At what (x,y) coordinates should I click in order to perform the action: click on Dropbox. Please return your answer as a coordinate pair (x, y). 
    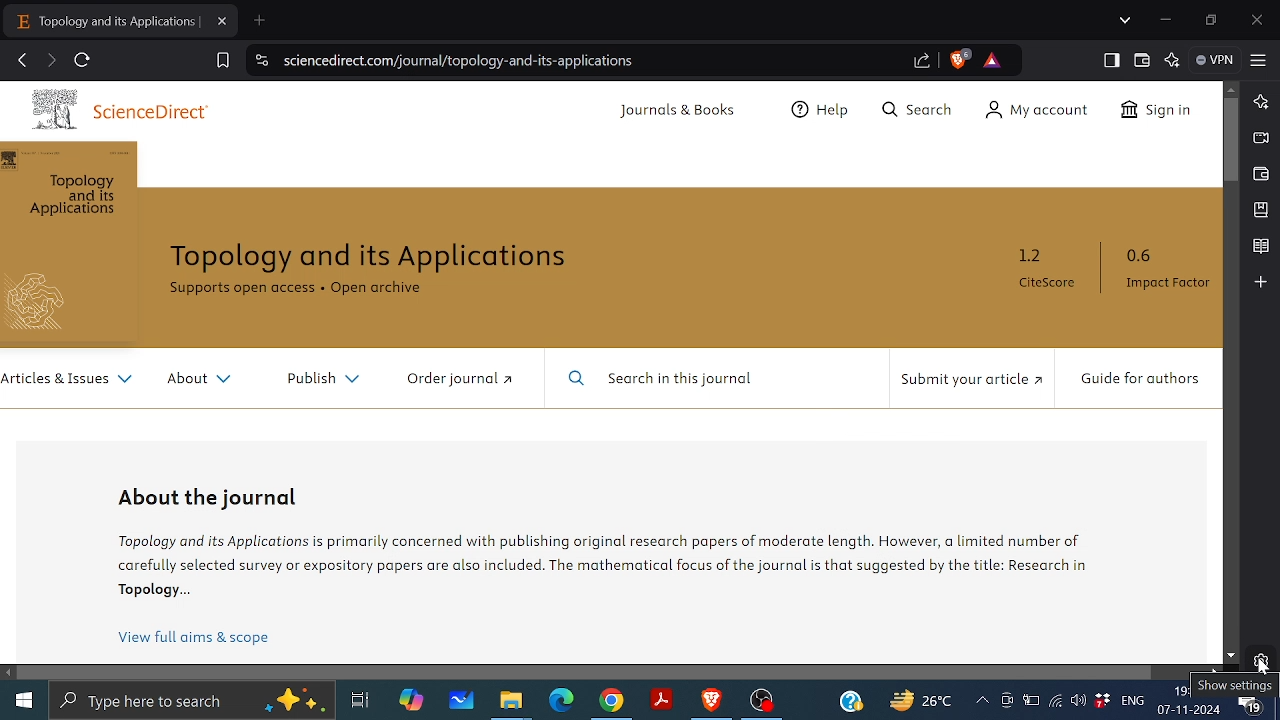
    Looking at the image, I should click on (1101, 702).